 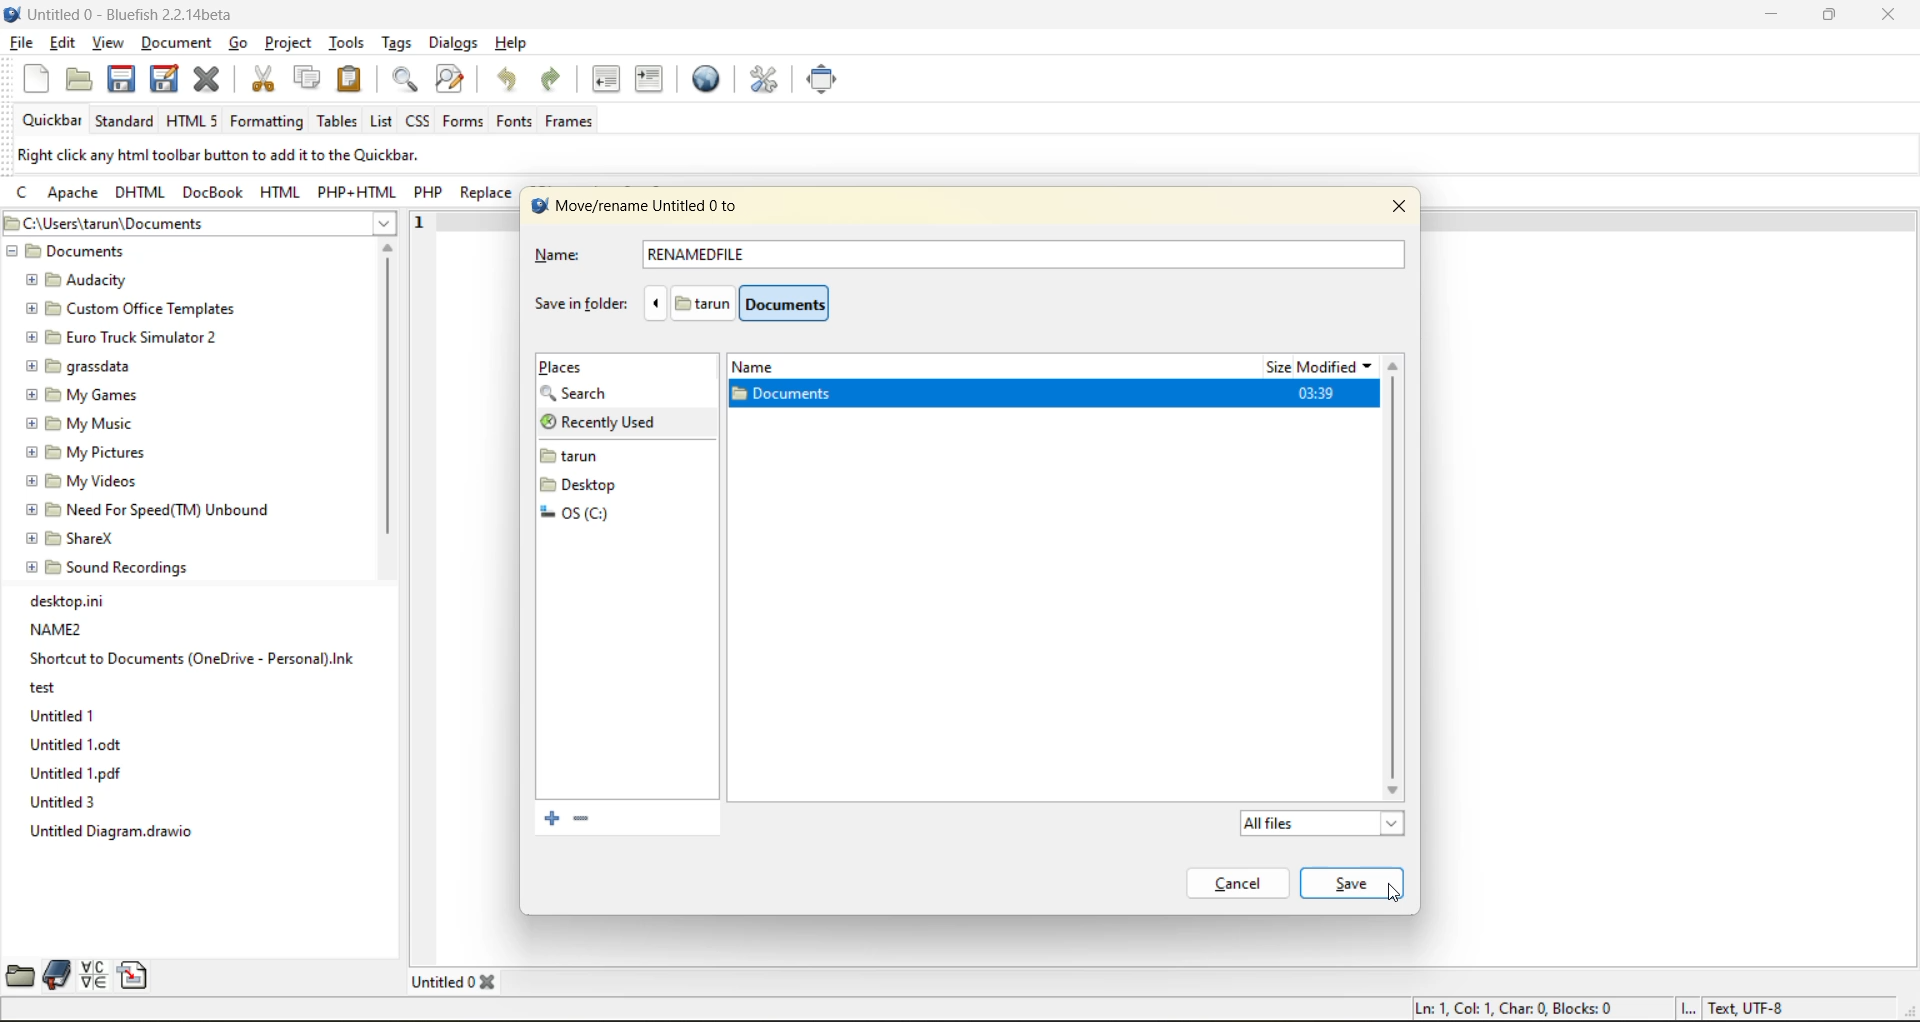 What do you see at coordinates (136, 975) in the screenshot?
I see `snippets` at bounding box center [136, 975].